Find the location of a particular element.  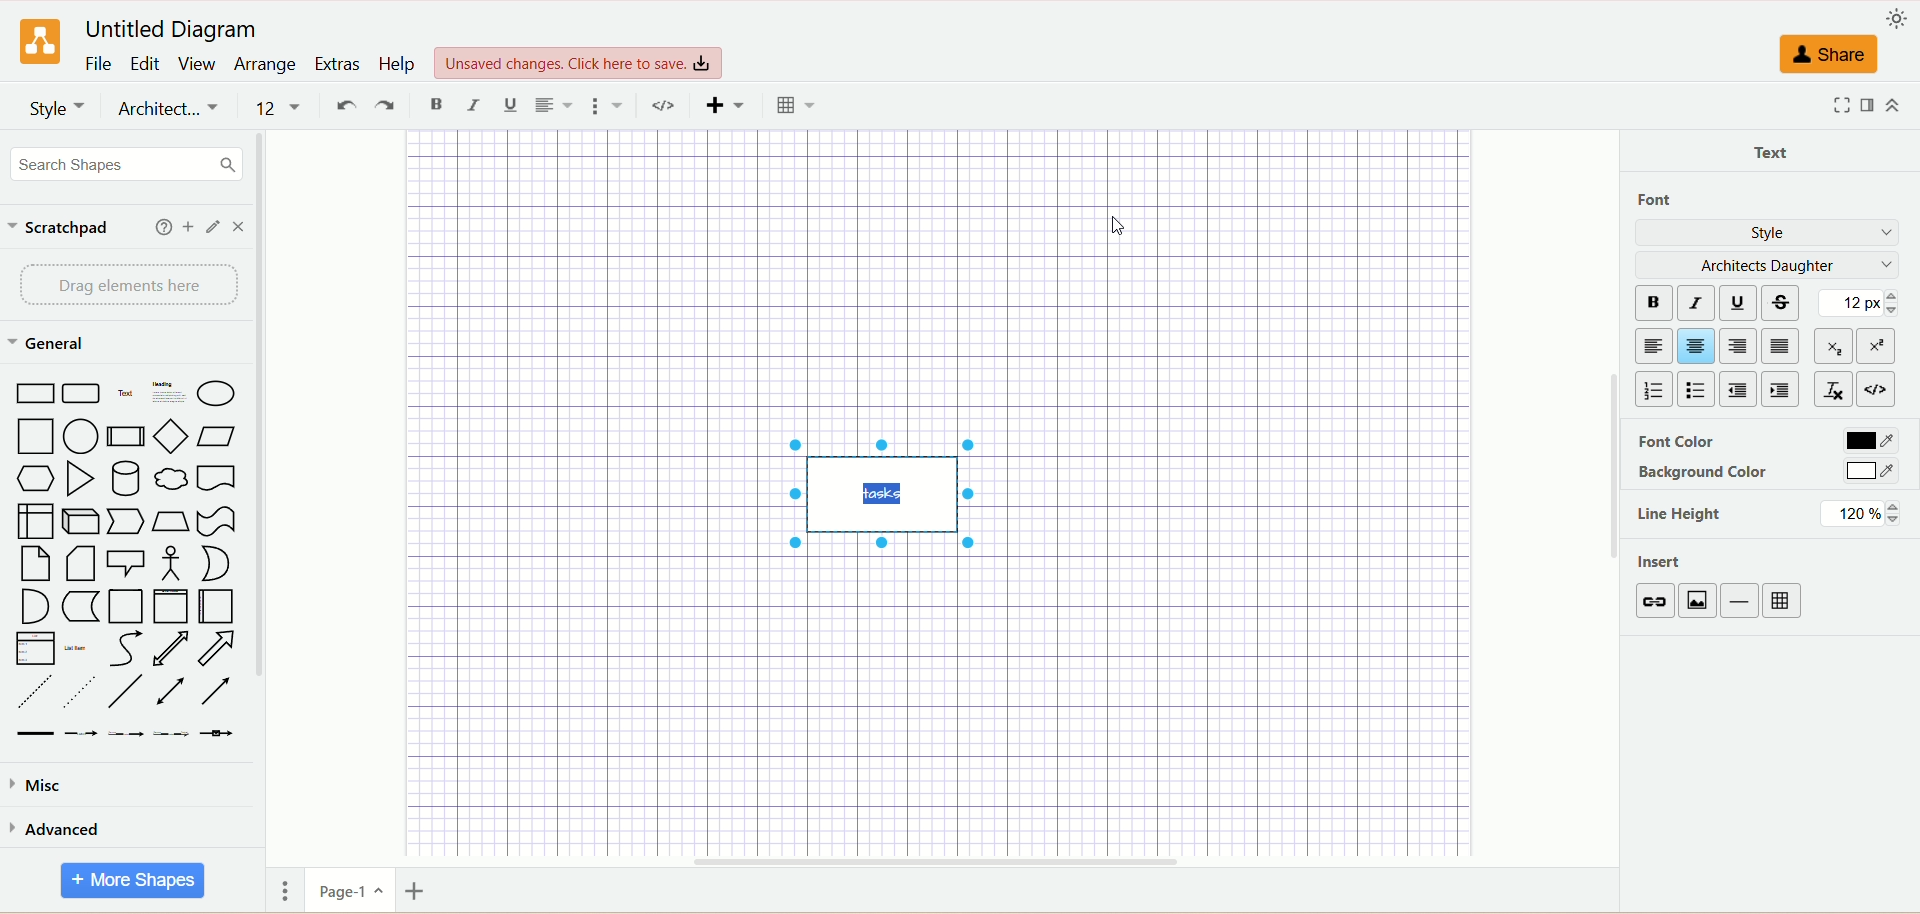

misc is located at coordinates (40, 787).